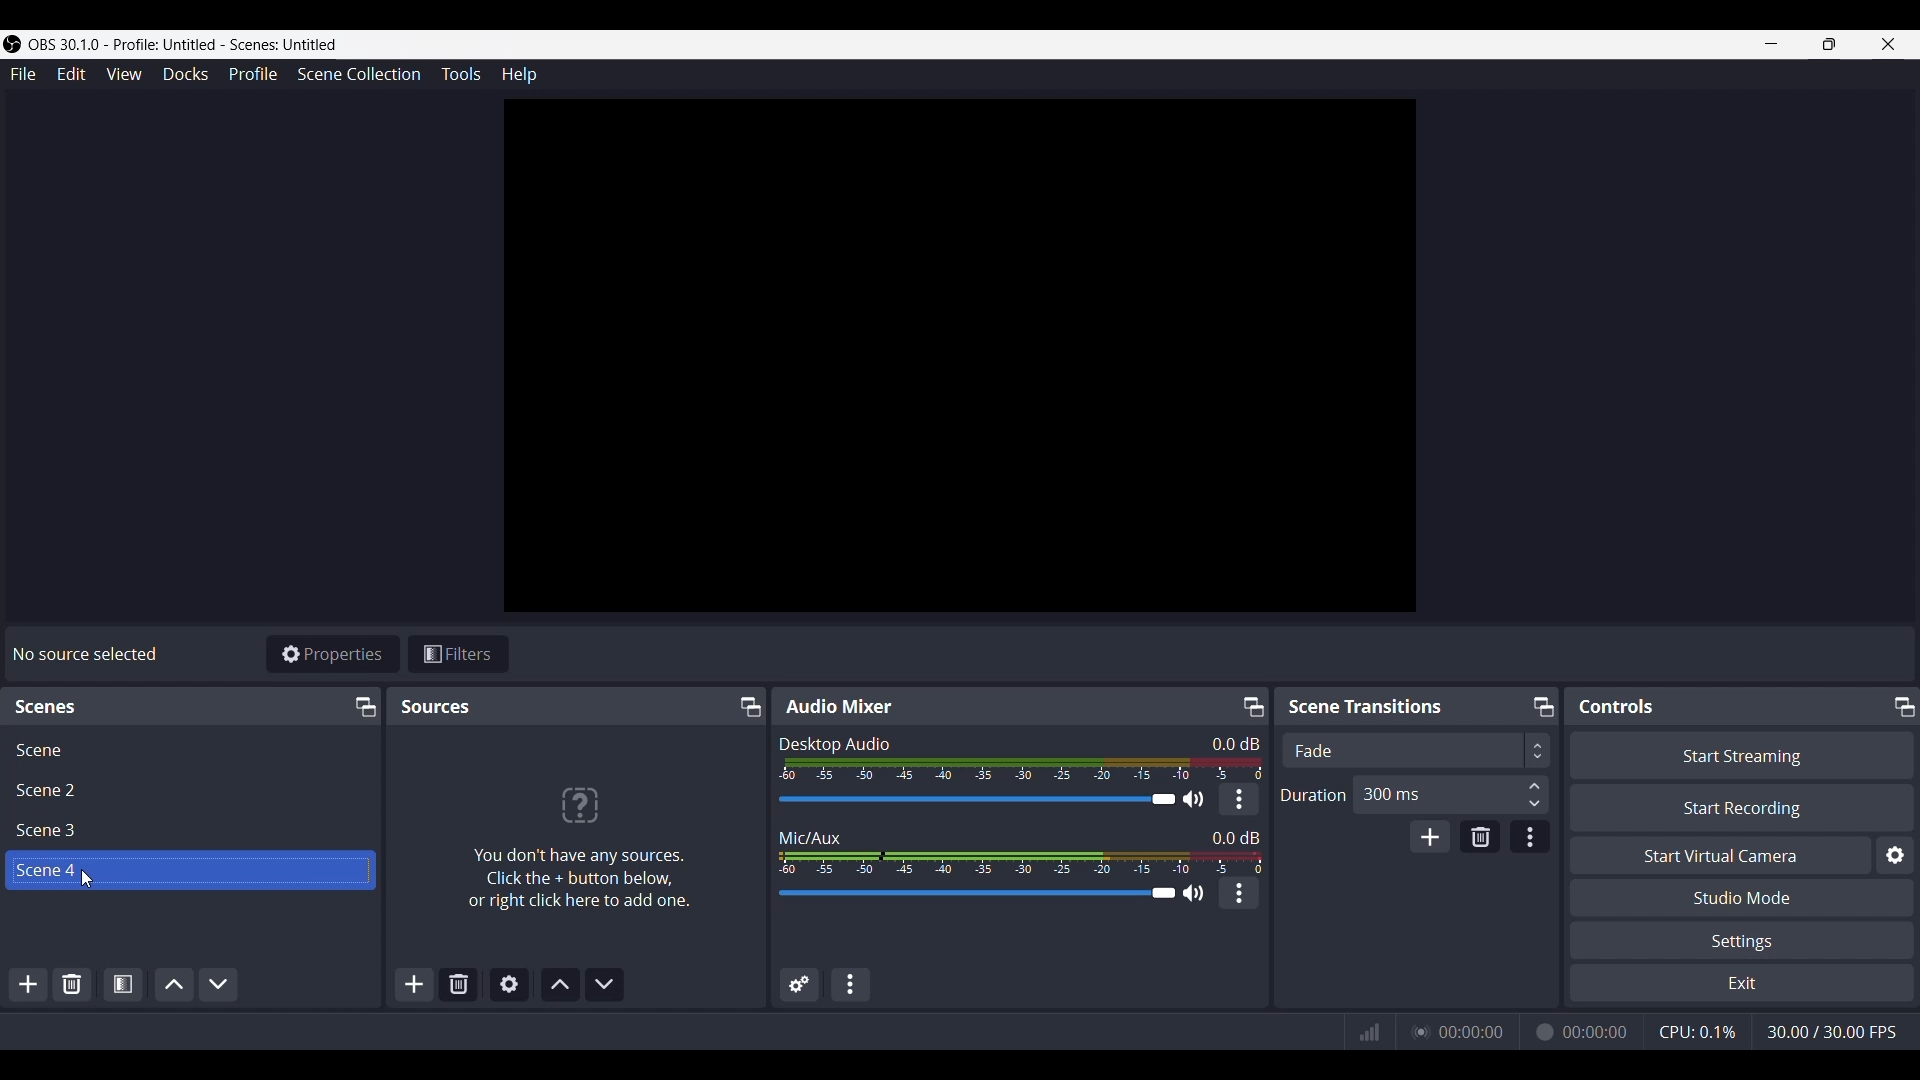  I want to click on Frame Rate (FPS), so click(1831, 1032).